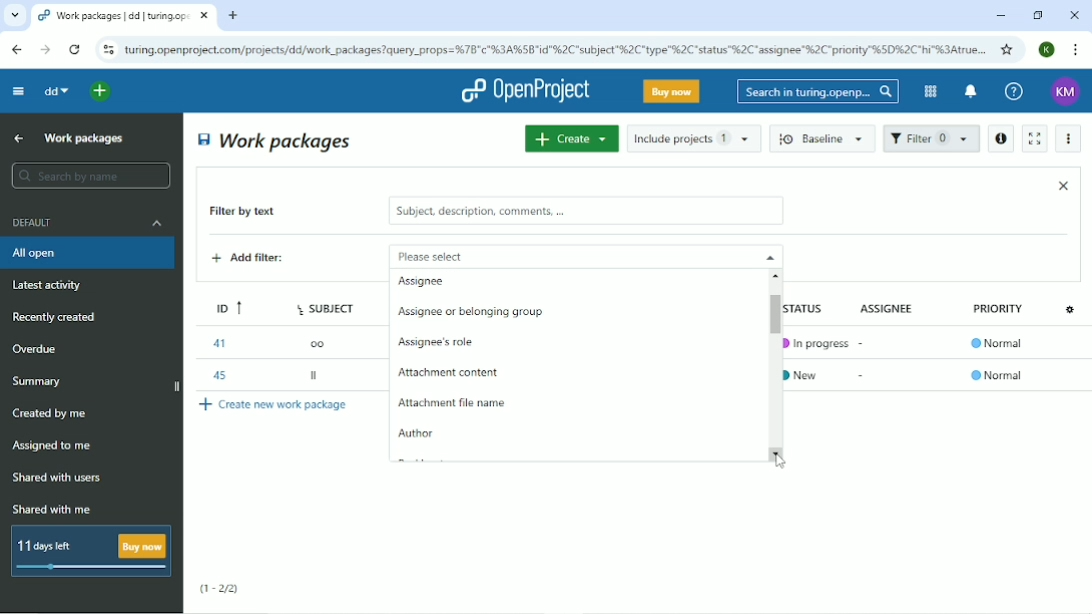 This screenshot has width=1092, height=614. What do you see at coordinates (672, 91) in the screenshot?
I see `Buy now` at bounding box center [672, 91].